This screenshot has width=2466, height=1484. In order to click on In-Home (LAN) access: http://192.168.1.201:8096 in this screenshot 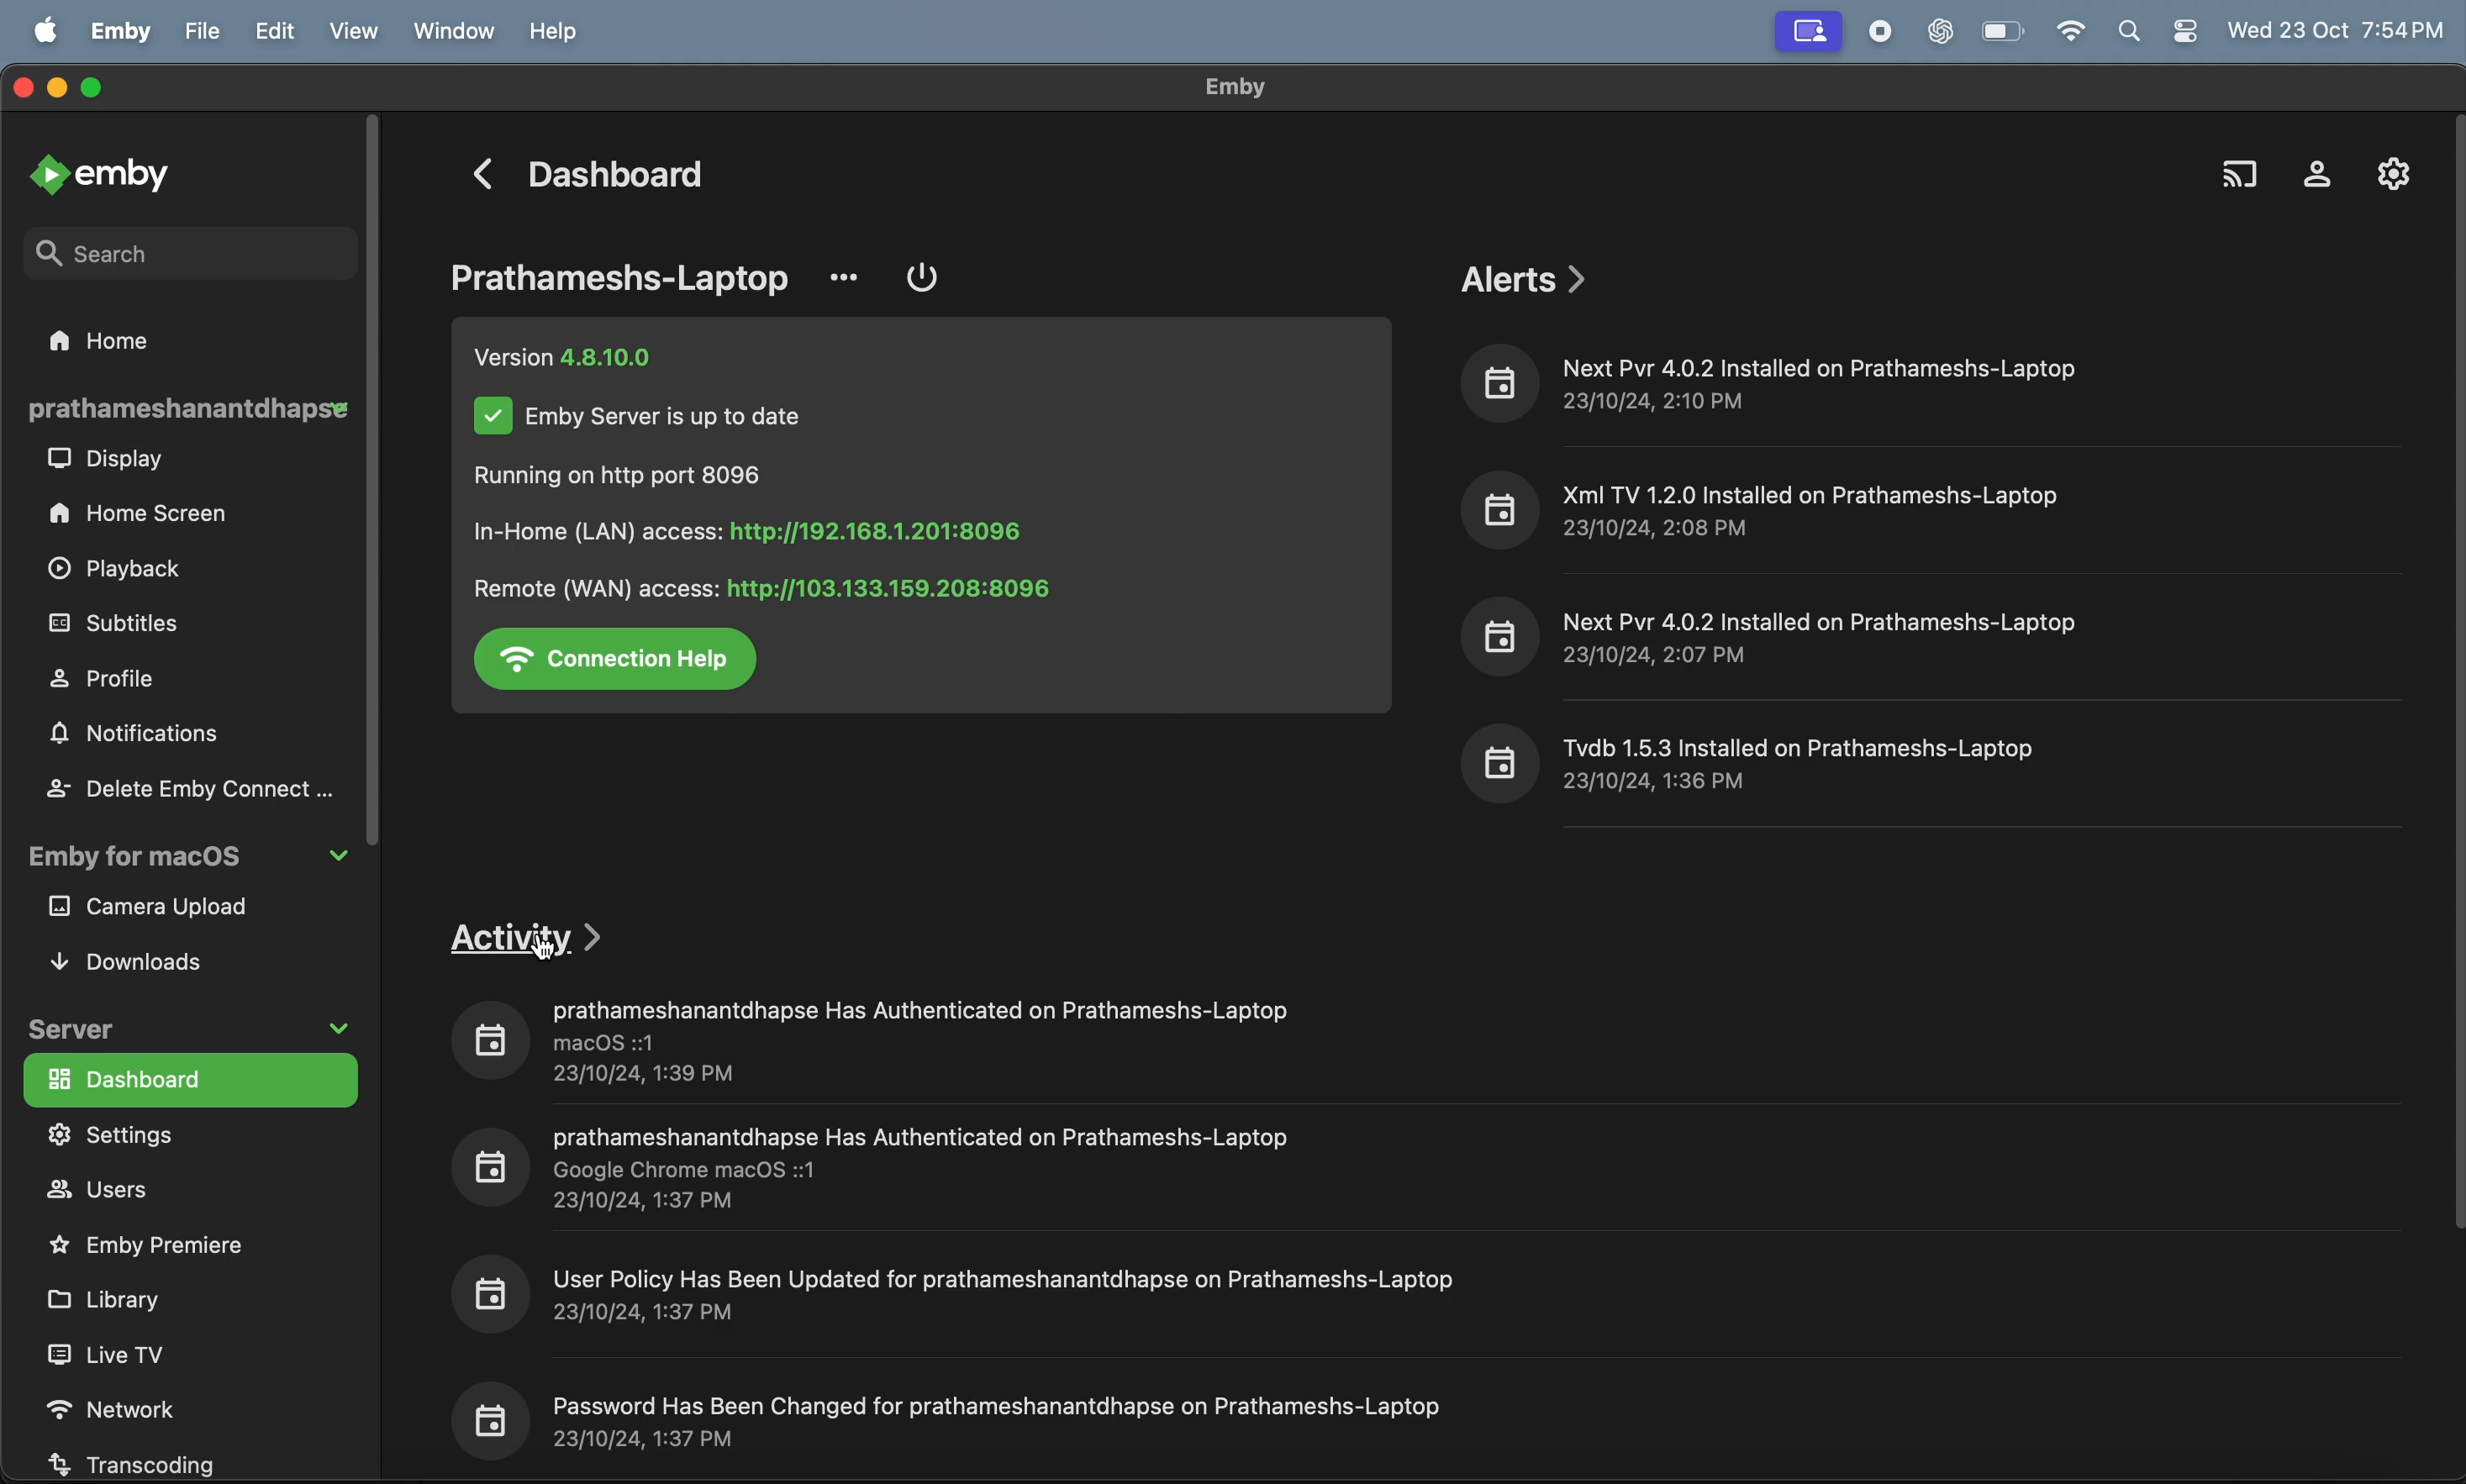, I will do `click(765, 531)`.